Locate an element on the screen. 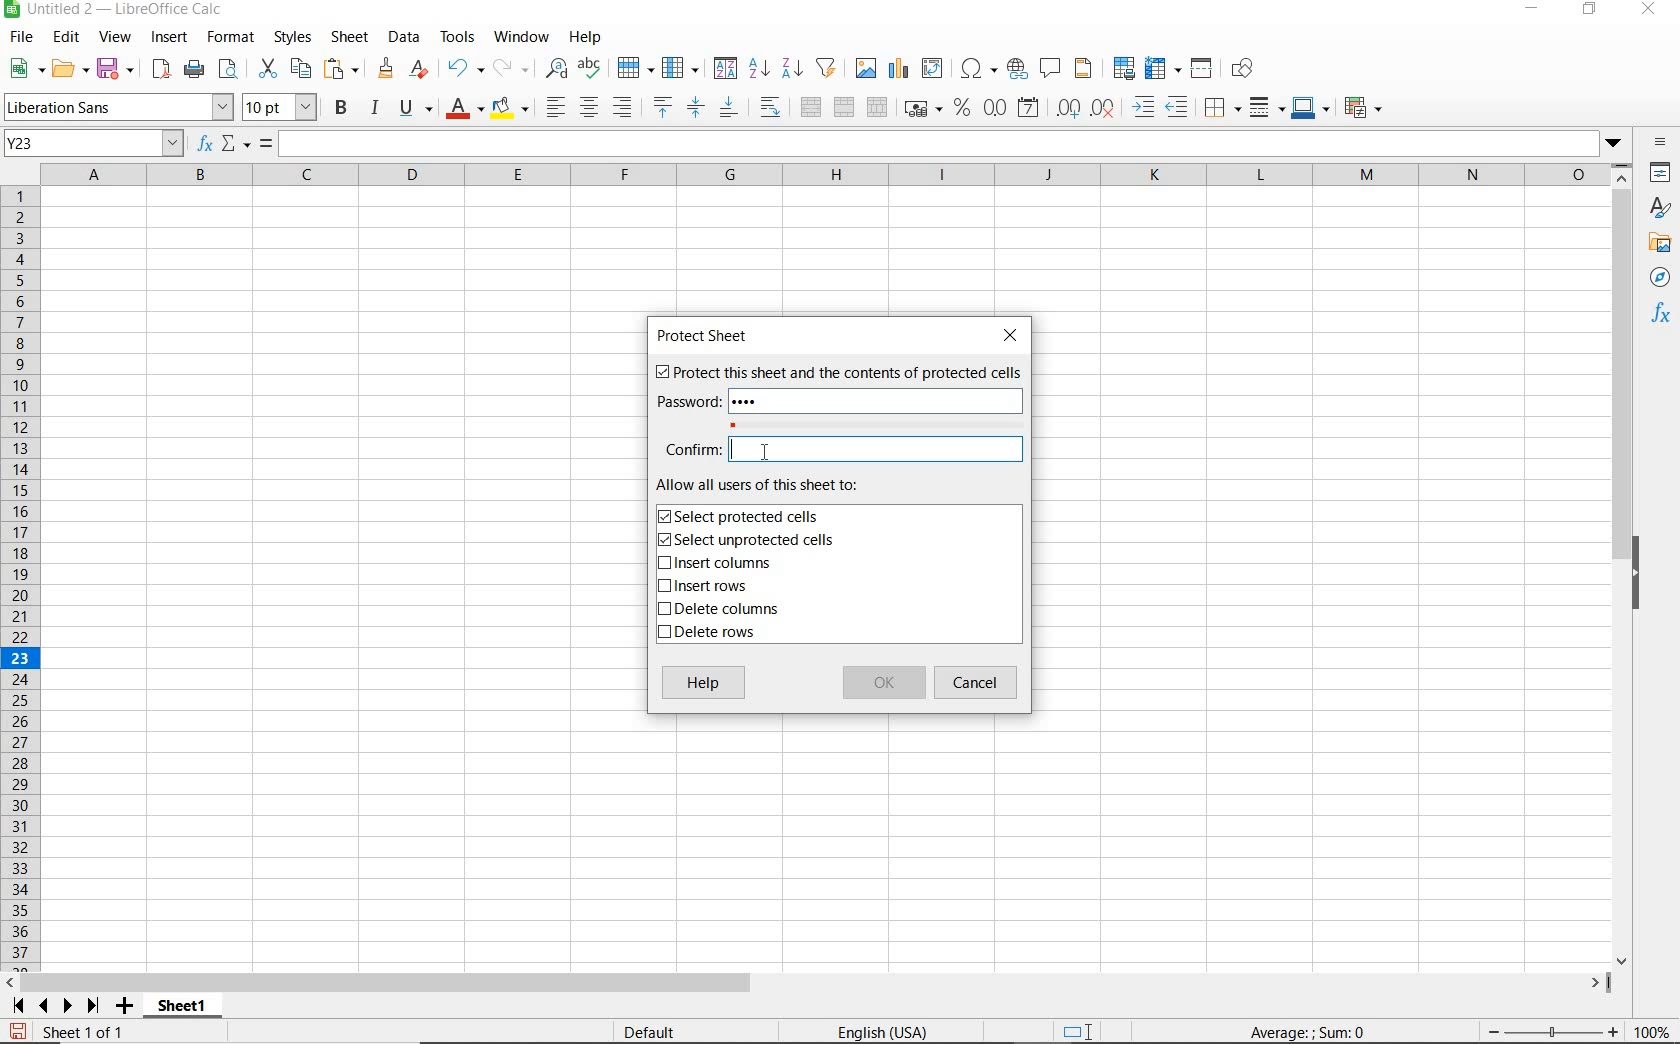 Image resolution: width=1680 pixels, height=1044 pixels. AUTOFILTER is located at coordinates (827, 67).